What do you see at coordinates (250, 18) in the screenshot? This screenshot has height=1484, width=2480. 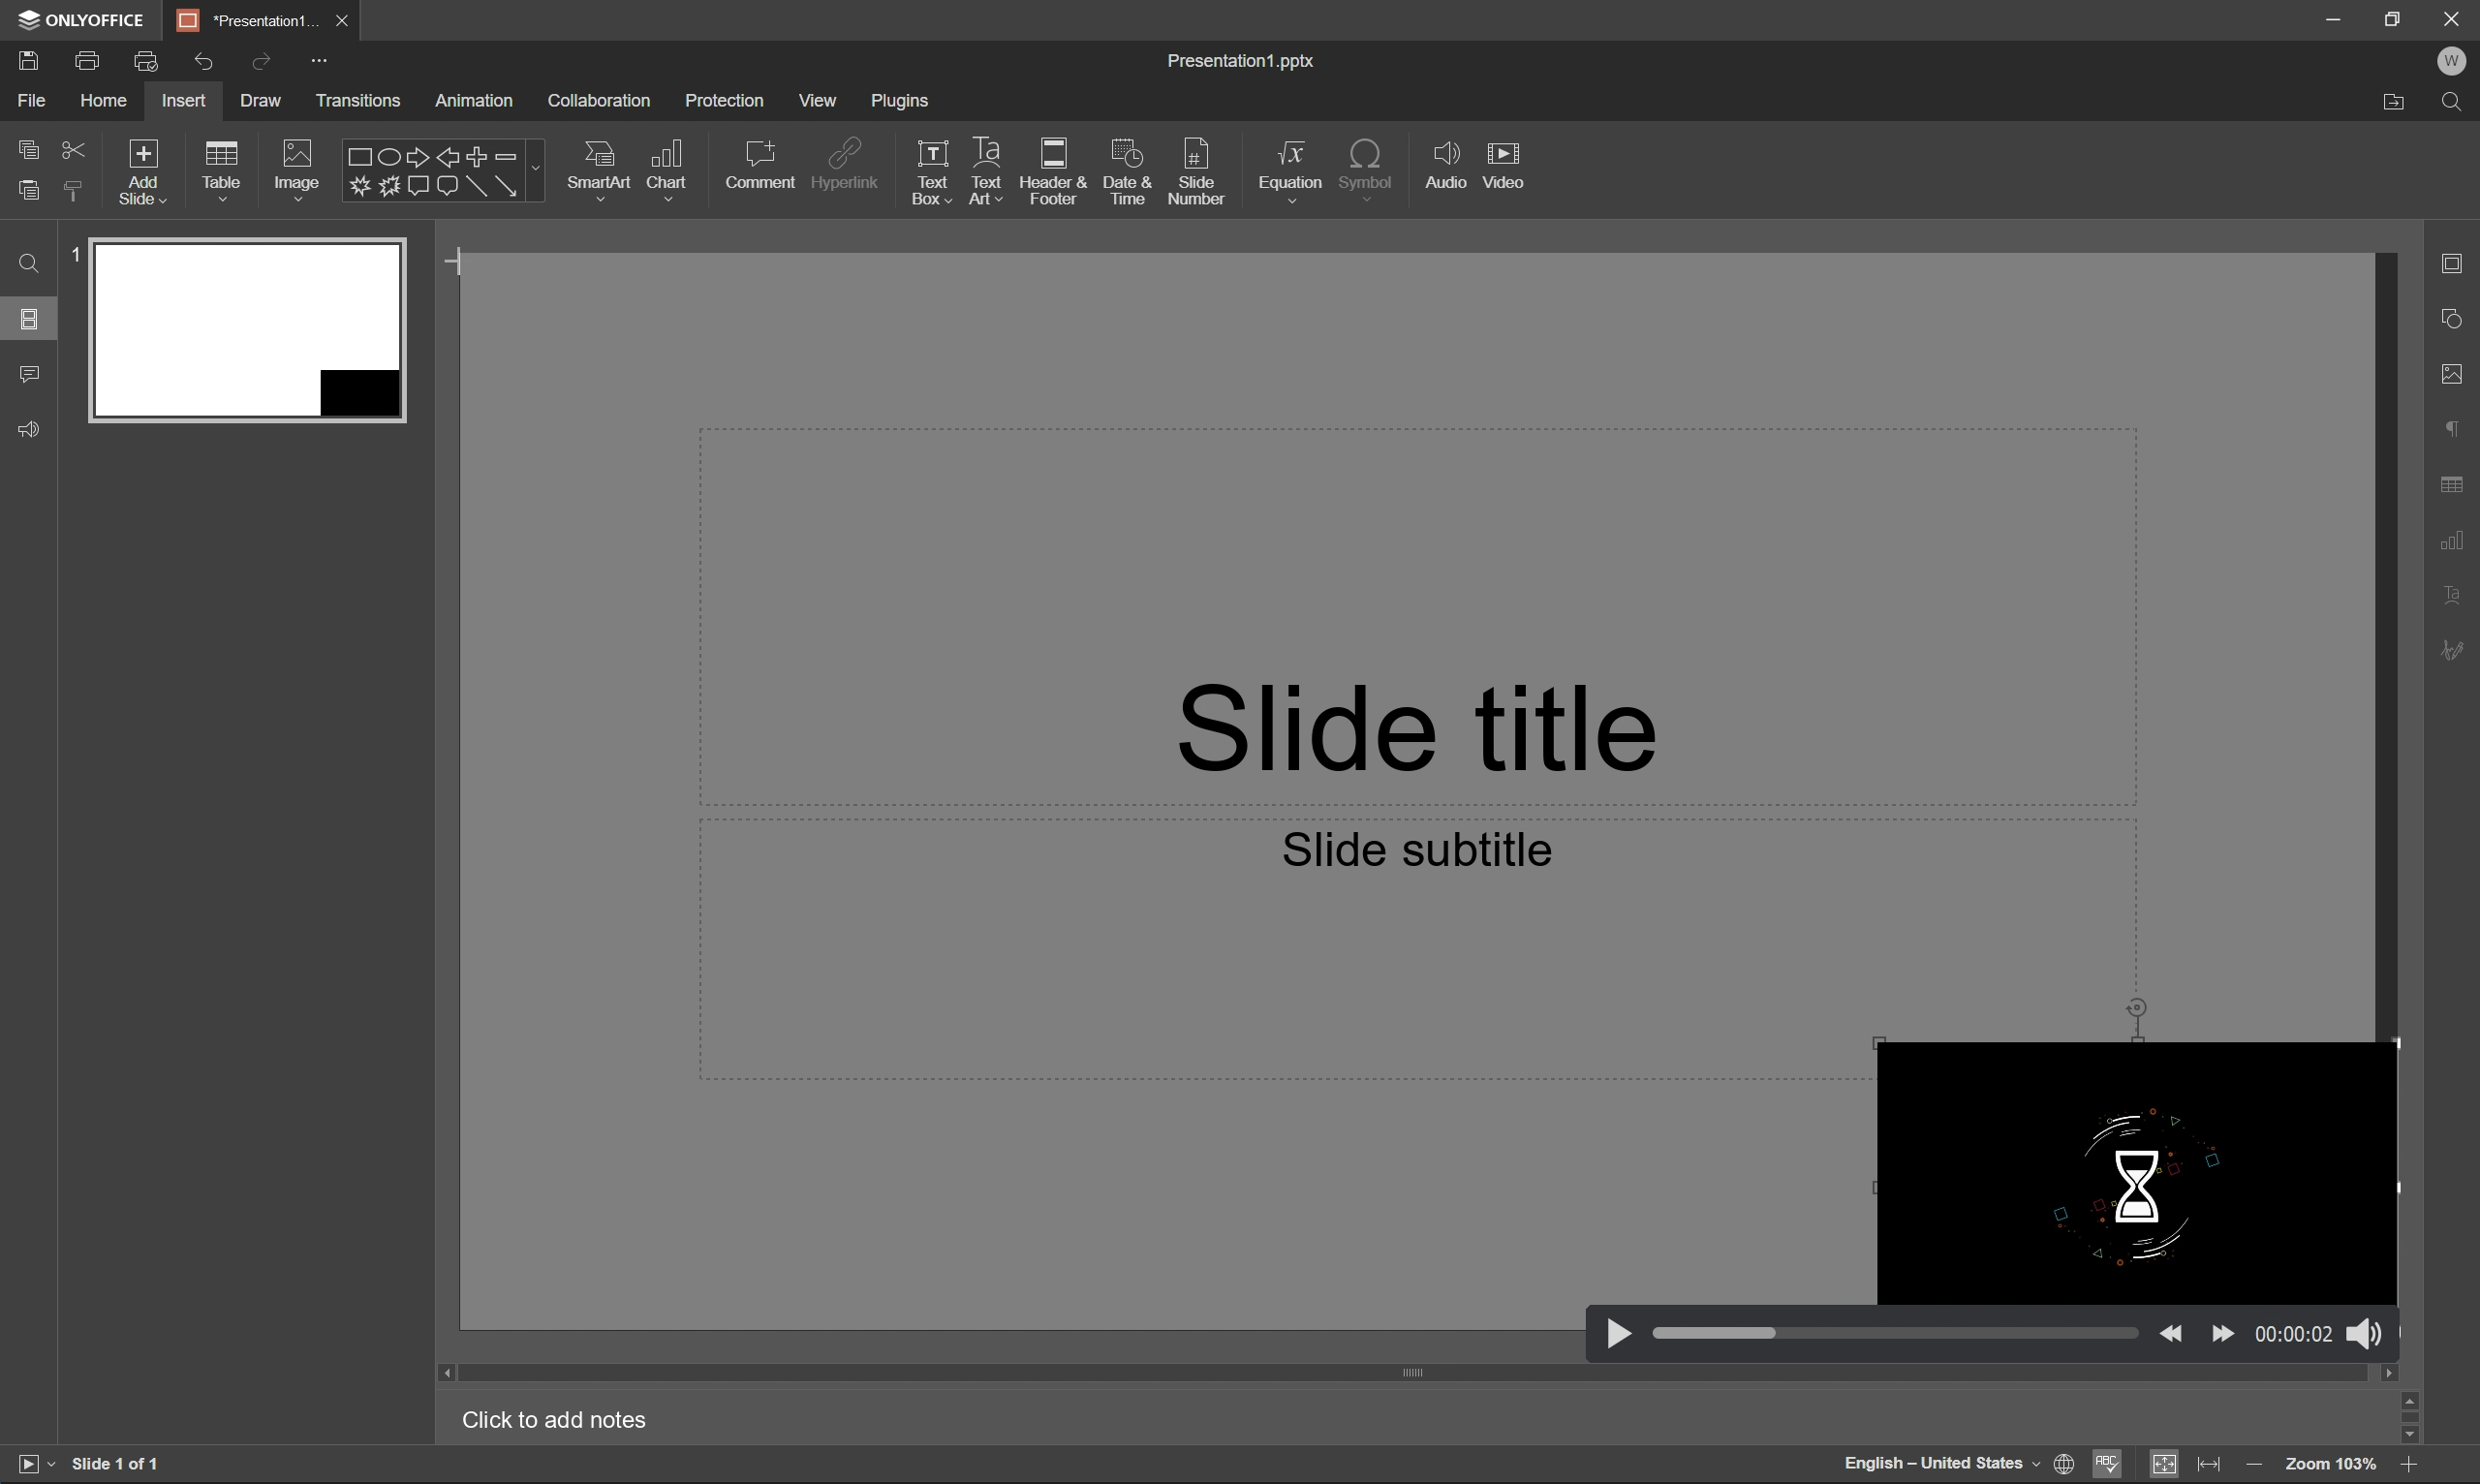 I see `*Percentage` at bounding box center [250, 18].